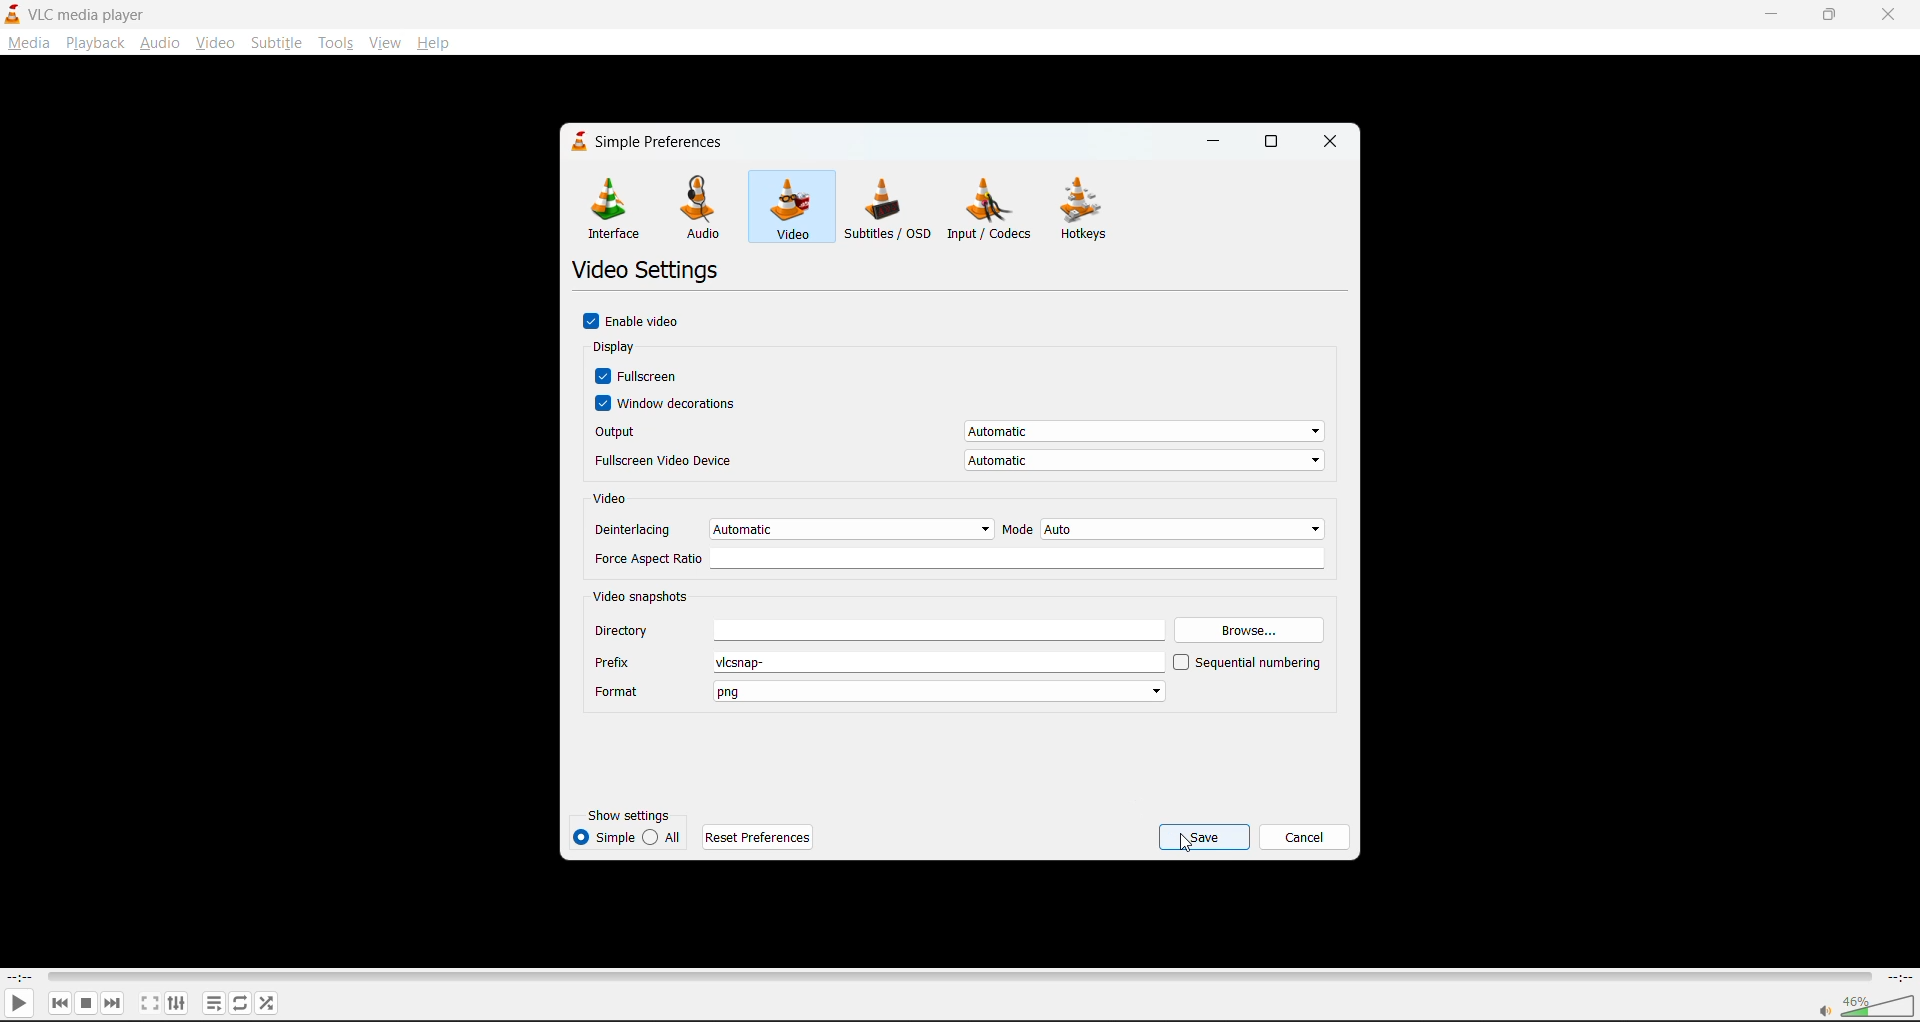  What do you see at coordinates (873, 663) in the screenshot?
I see `prefix` at bounding box center [873, 663].